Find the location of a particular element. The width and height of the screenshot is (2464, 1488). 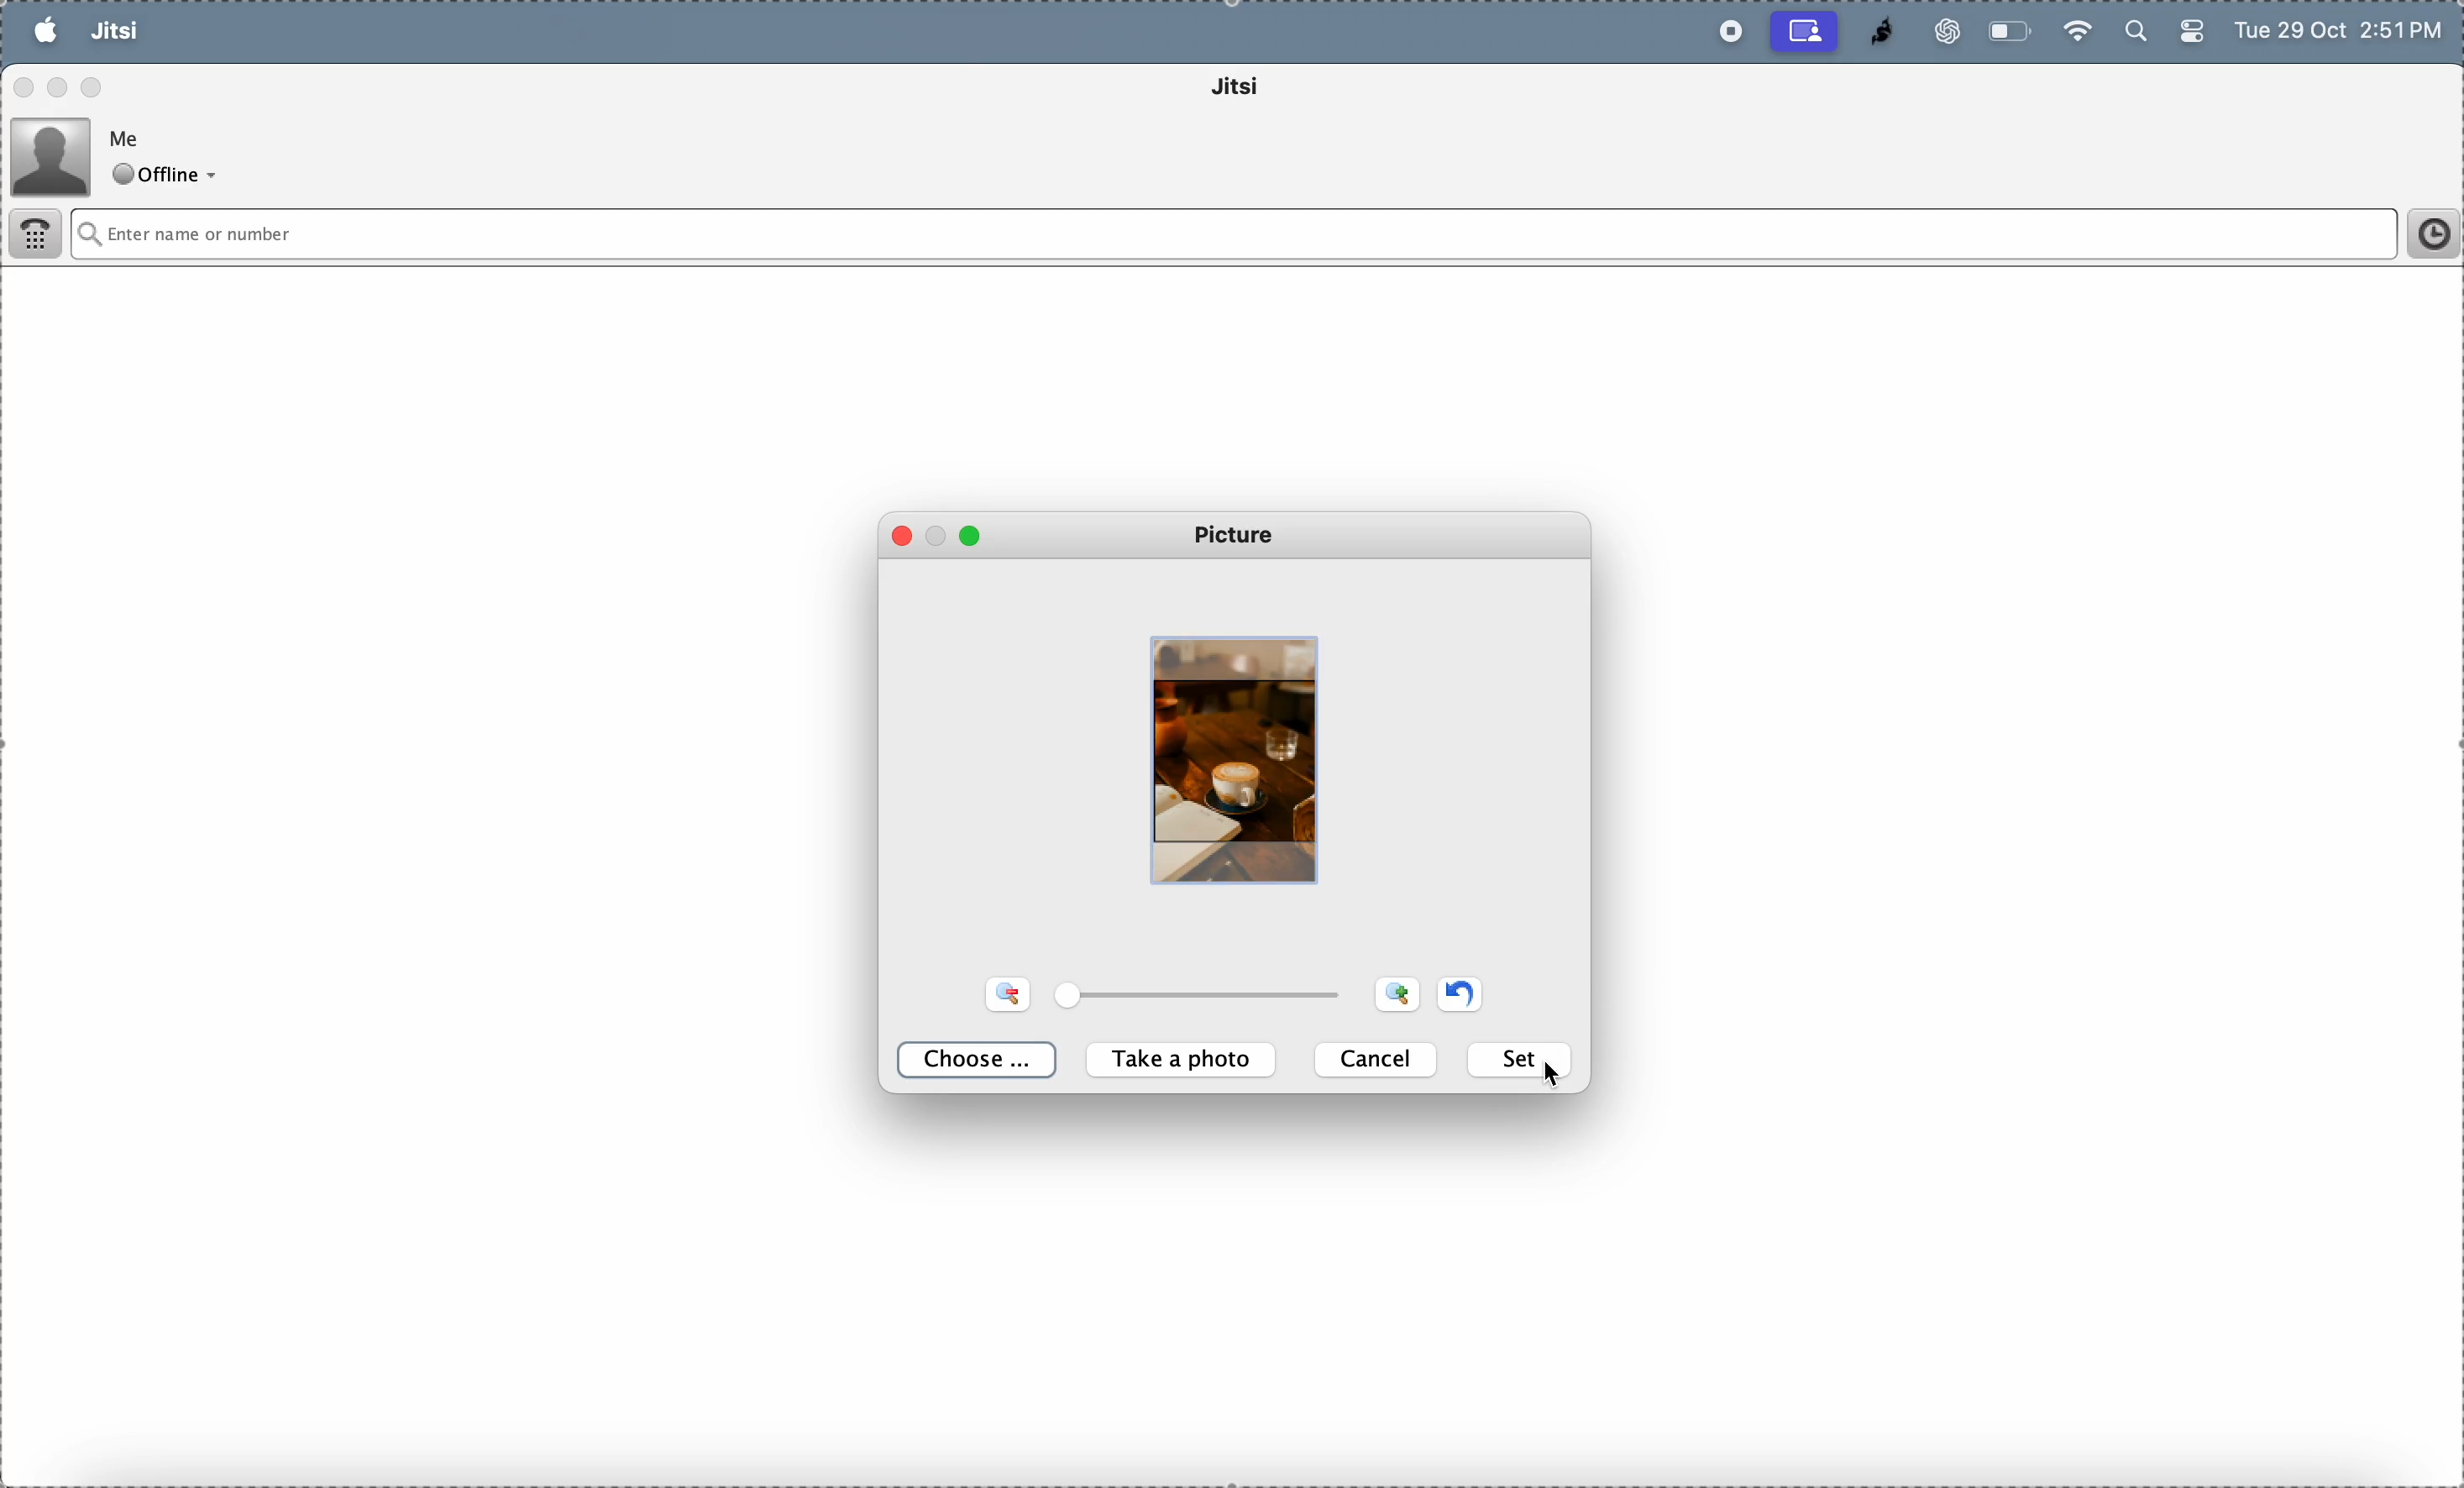

Picture is located at coordinates (1240, 536).